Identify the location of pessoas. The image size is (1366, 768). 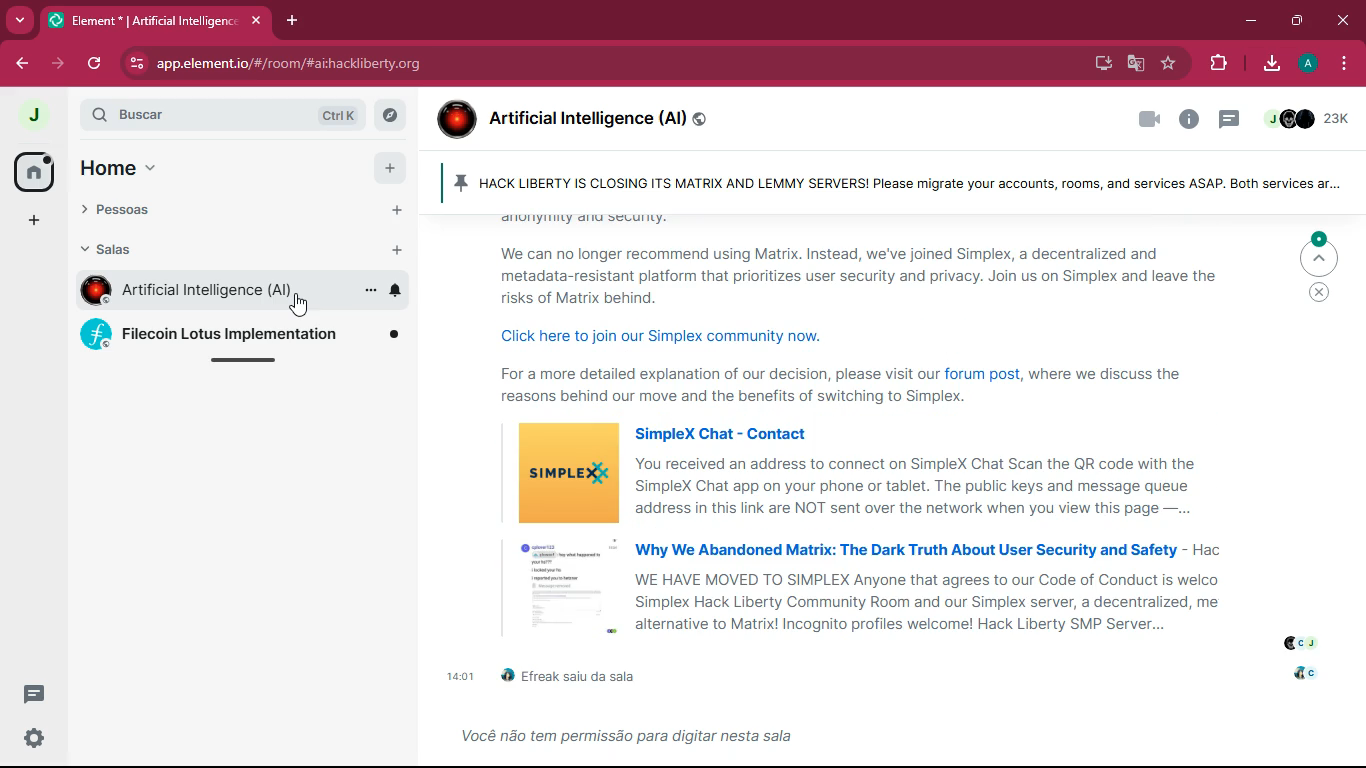
(143, 211).